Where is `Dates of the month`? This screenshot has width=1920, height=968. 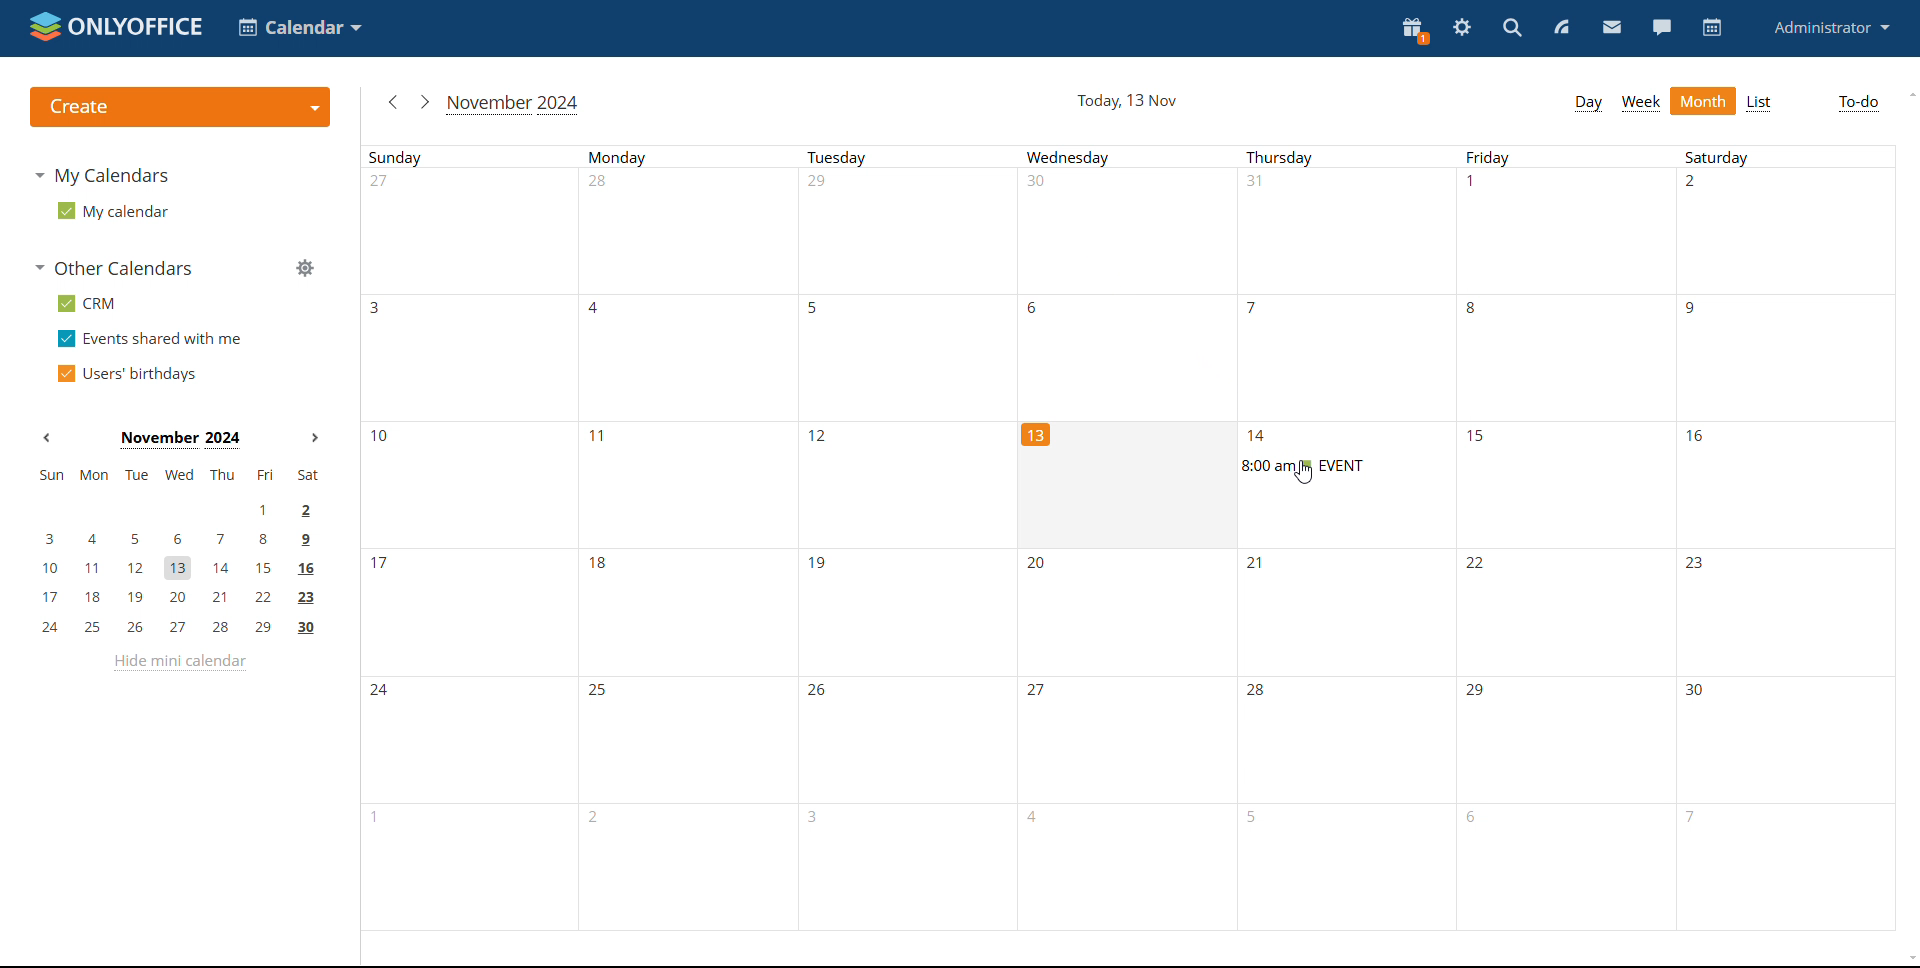 Dates of the month is located at coordinates (1127, 353).